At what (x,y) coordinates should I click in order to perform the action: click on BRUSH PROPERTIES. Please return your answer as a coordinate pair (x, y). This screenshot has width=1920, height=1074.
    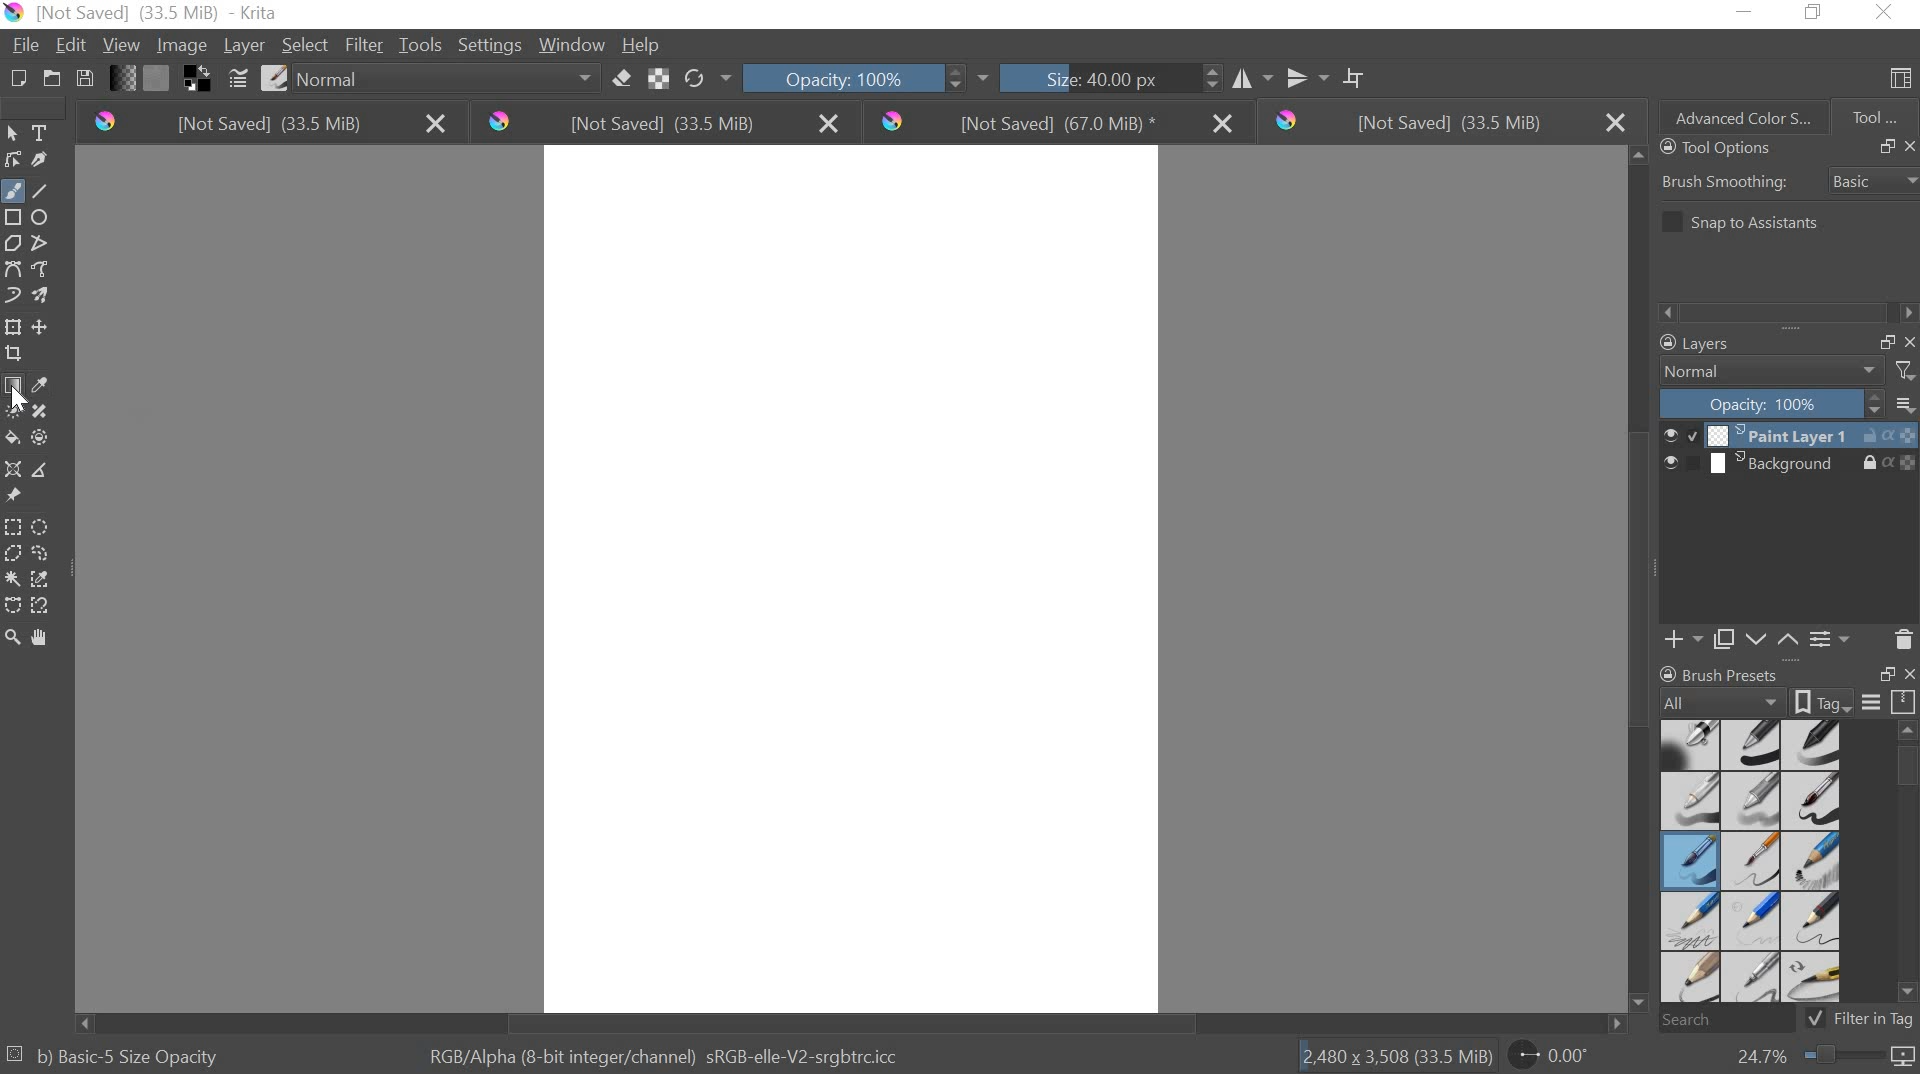
    Looking at the image, I should click on (1786, 702).